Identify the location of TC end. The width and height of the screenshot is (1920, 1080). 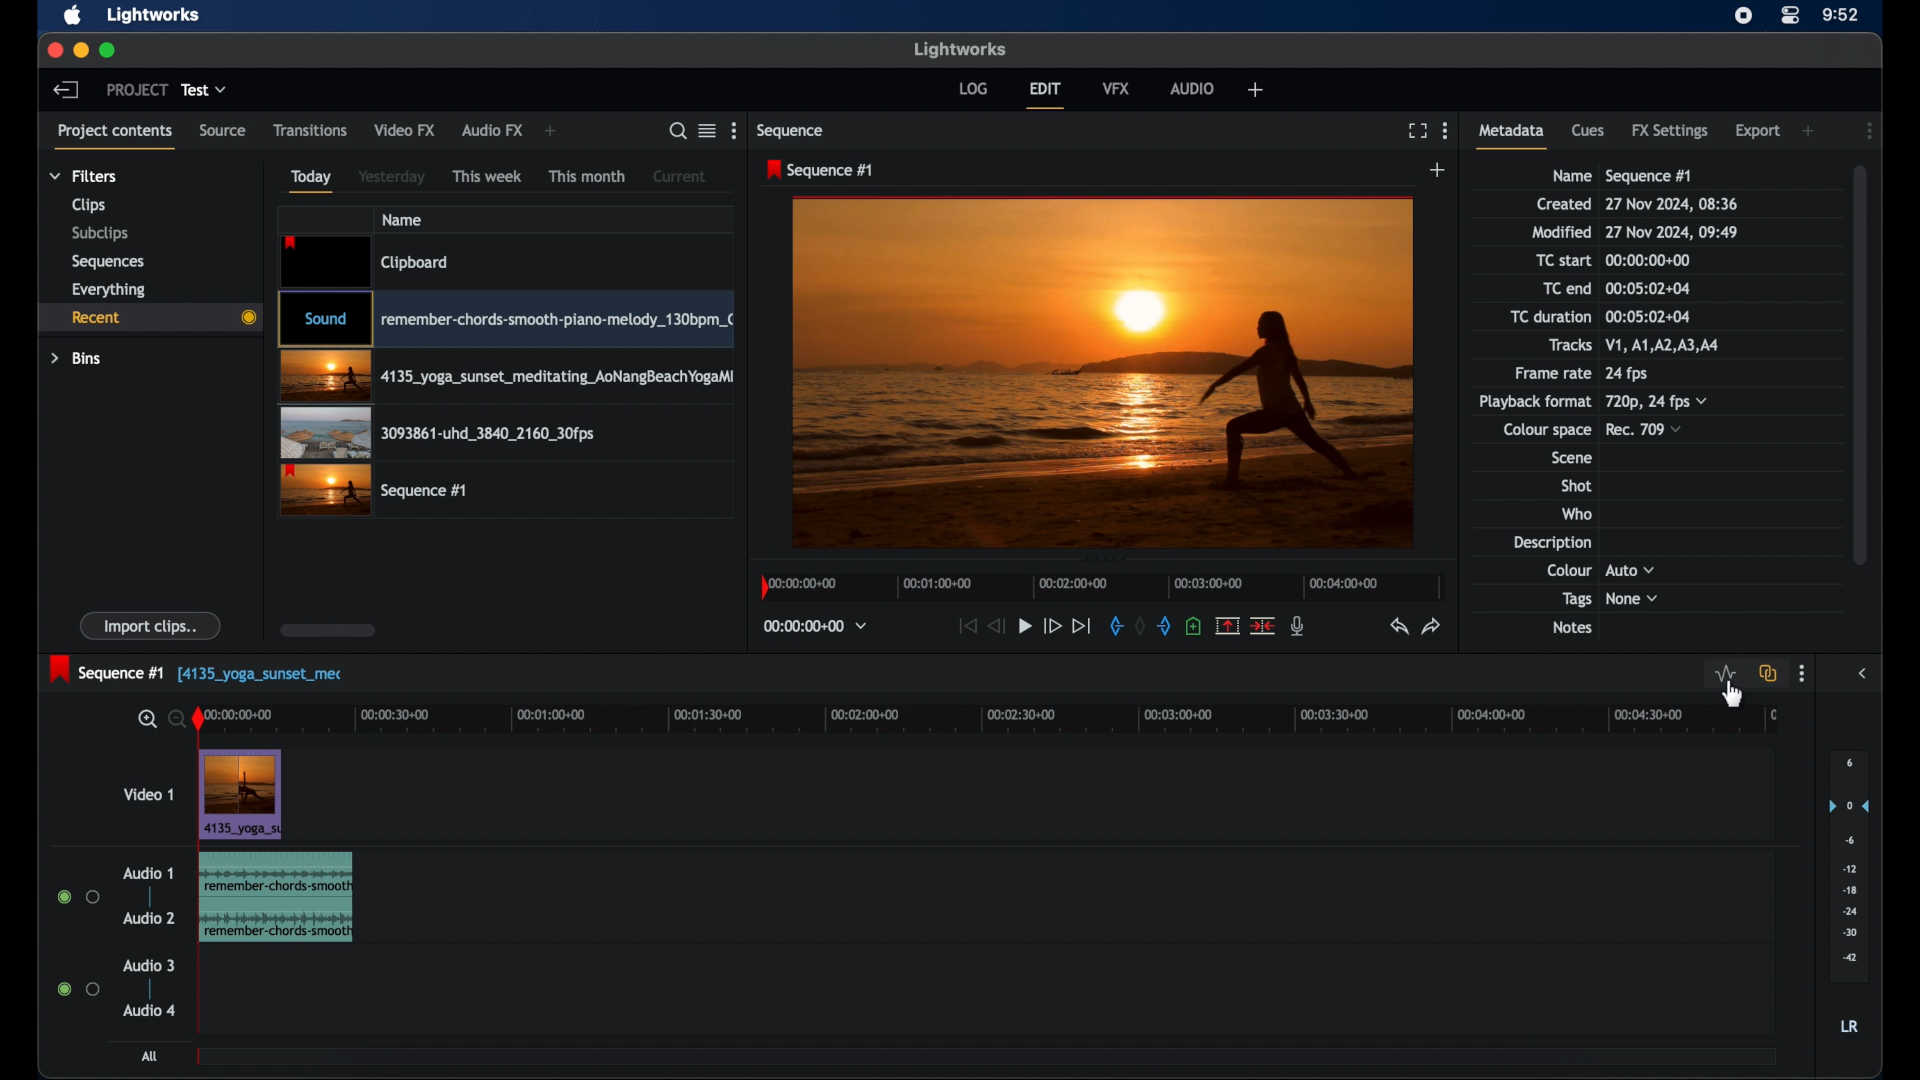
(1554, 288).